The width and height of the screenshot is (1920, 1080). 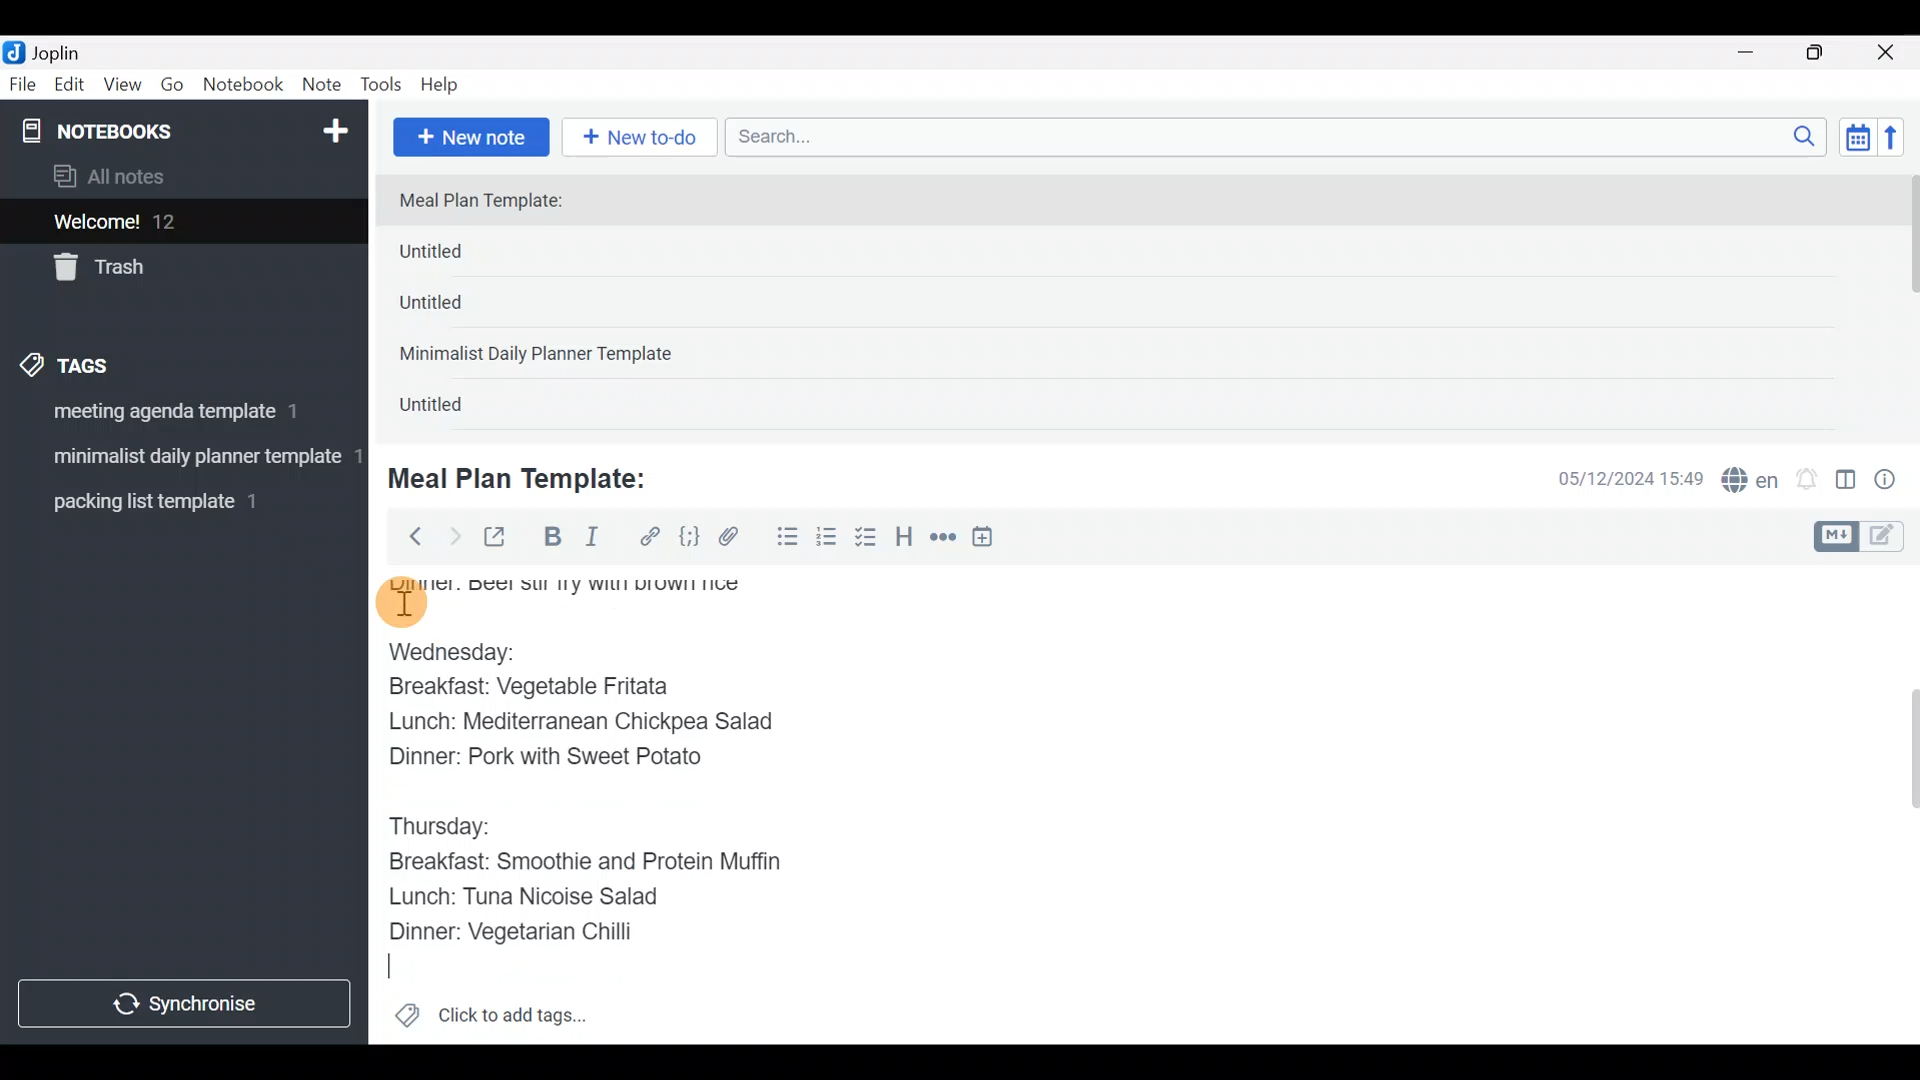 I want to click on Attach file, so click(x=735, y=539).